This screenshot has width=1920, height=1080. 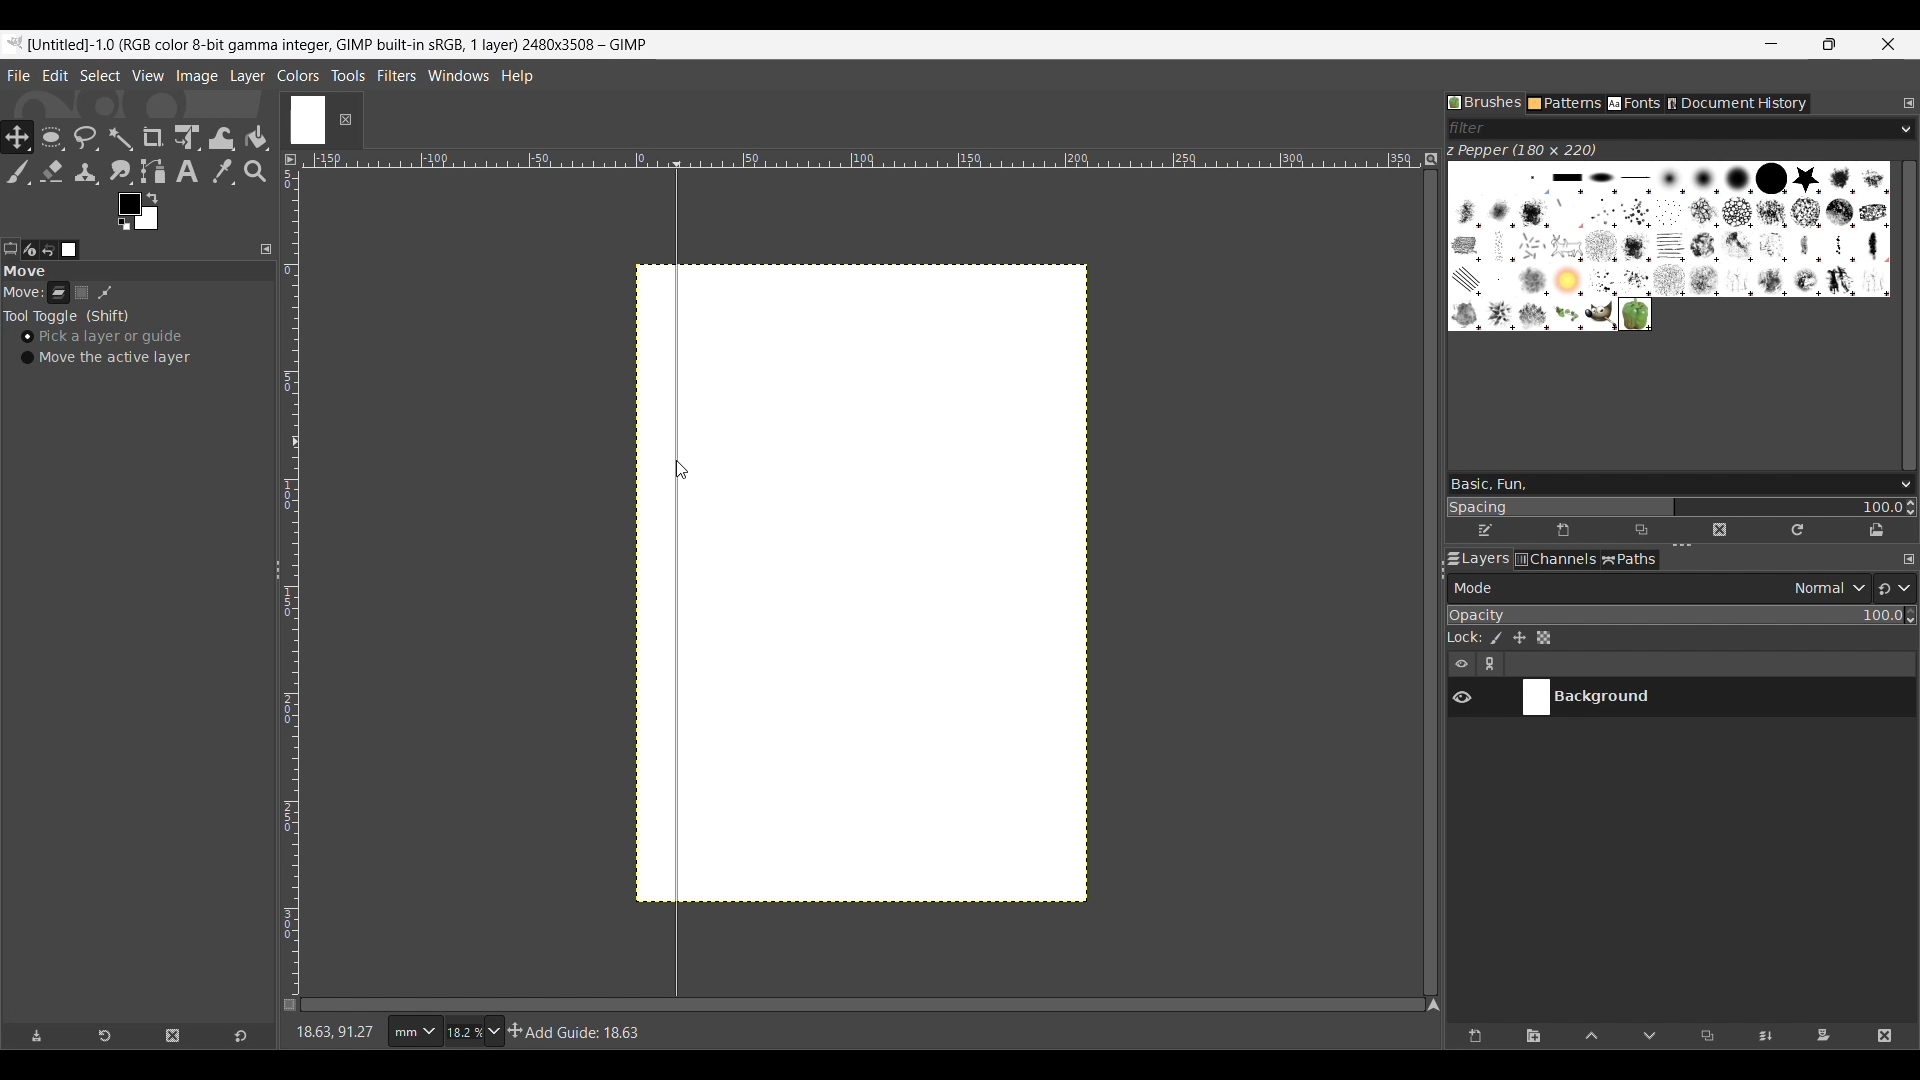 What do you see at coordinates (1474, 560) in the screenshot?
I see `Layers tab, current selection` at bounding box center [1474, 560].